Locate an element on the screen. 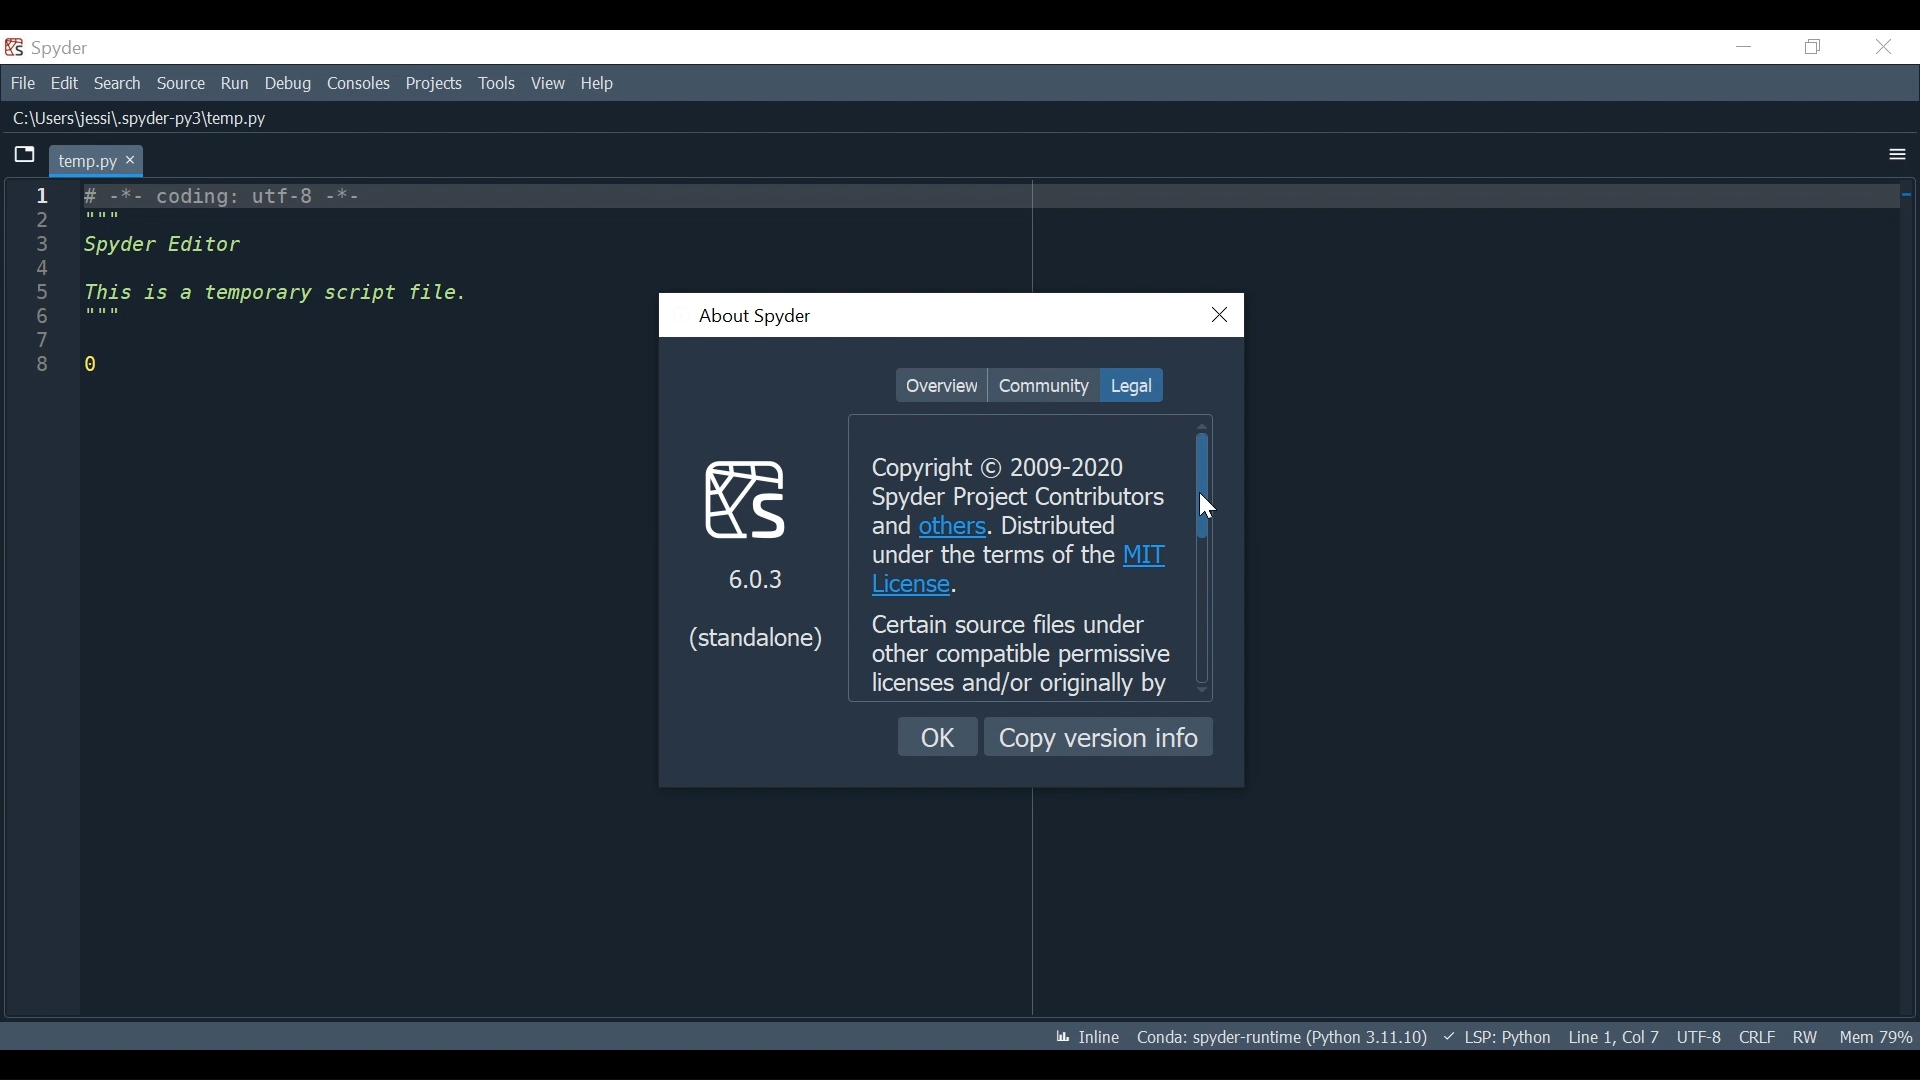 The width and height of the screenshot is (1920, 1080). Copyright © 2009-2020
Spyder Project Contributors
and others. Distributed
under the terms of the MIT
License. is located at coordinates (1015, 528).